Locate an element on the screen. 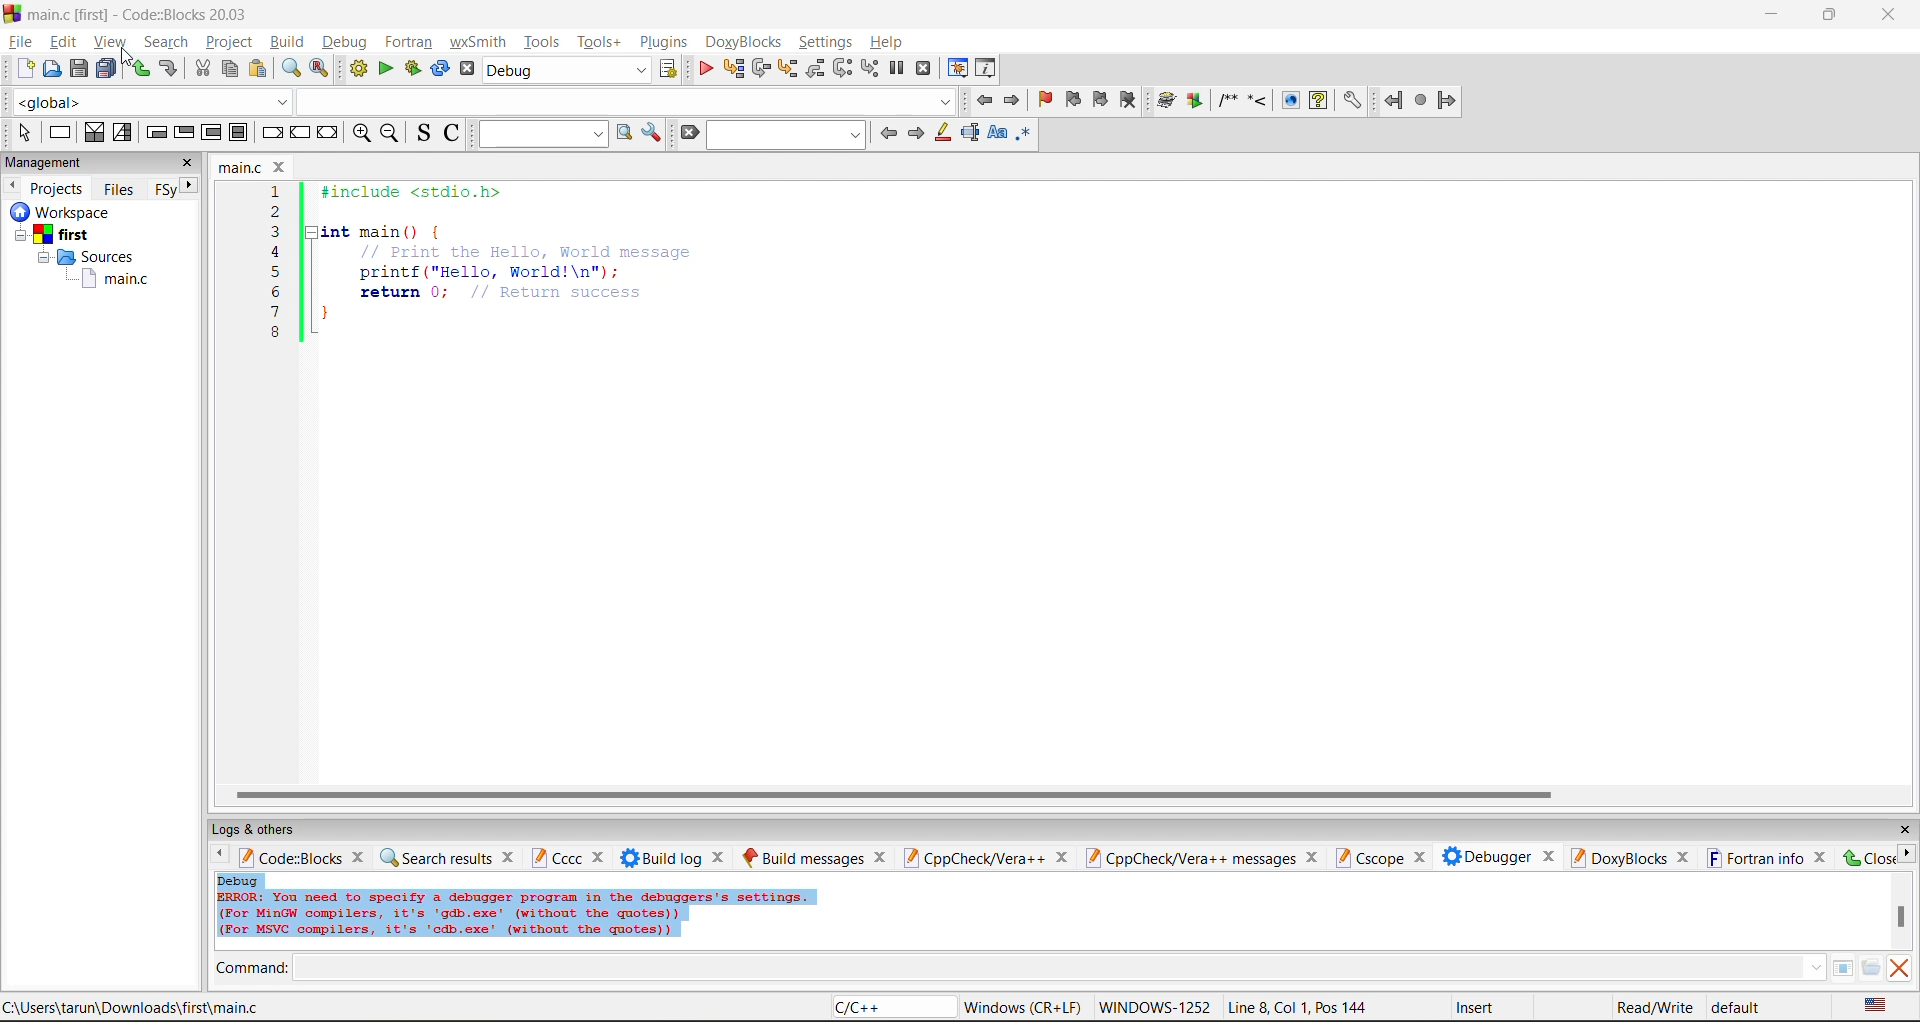 The image size is (1920, 1022). next is located at coordinates (917, 135).